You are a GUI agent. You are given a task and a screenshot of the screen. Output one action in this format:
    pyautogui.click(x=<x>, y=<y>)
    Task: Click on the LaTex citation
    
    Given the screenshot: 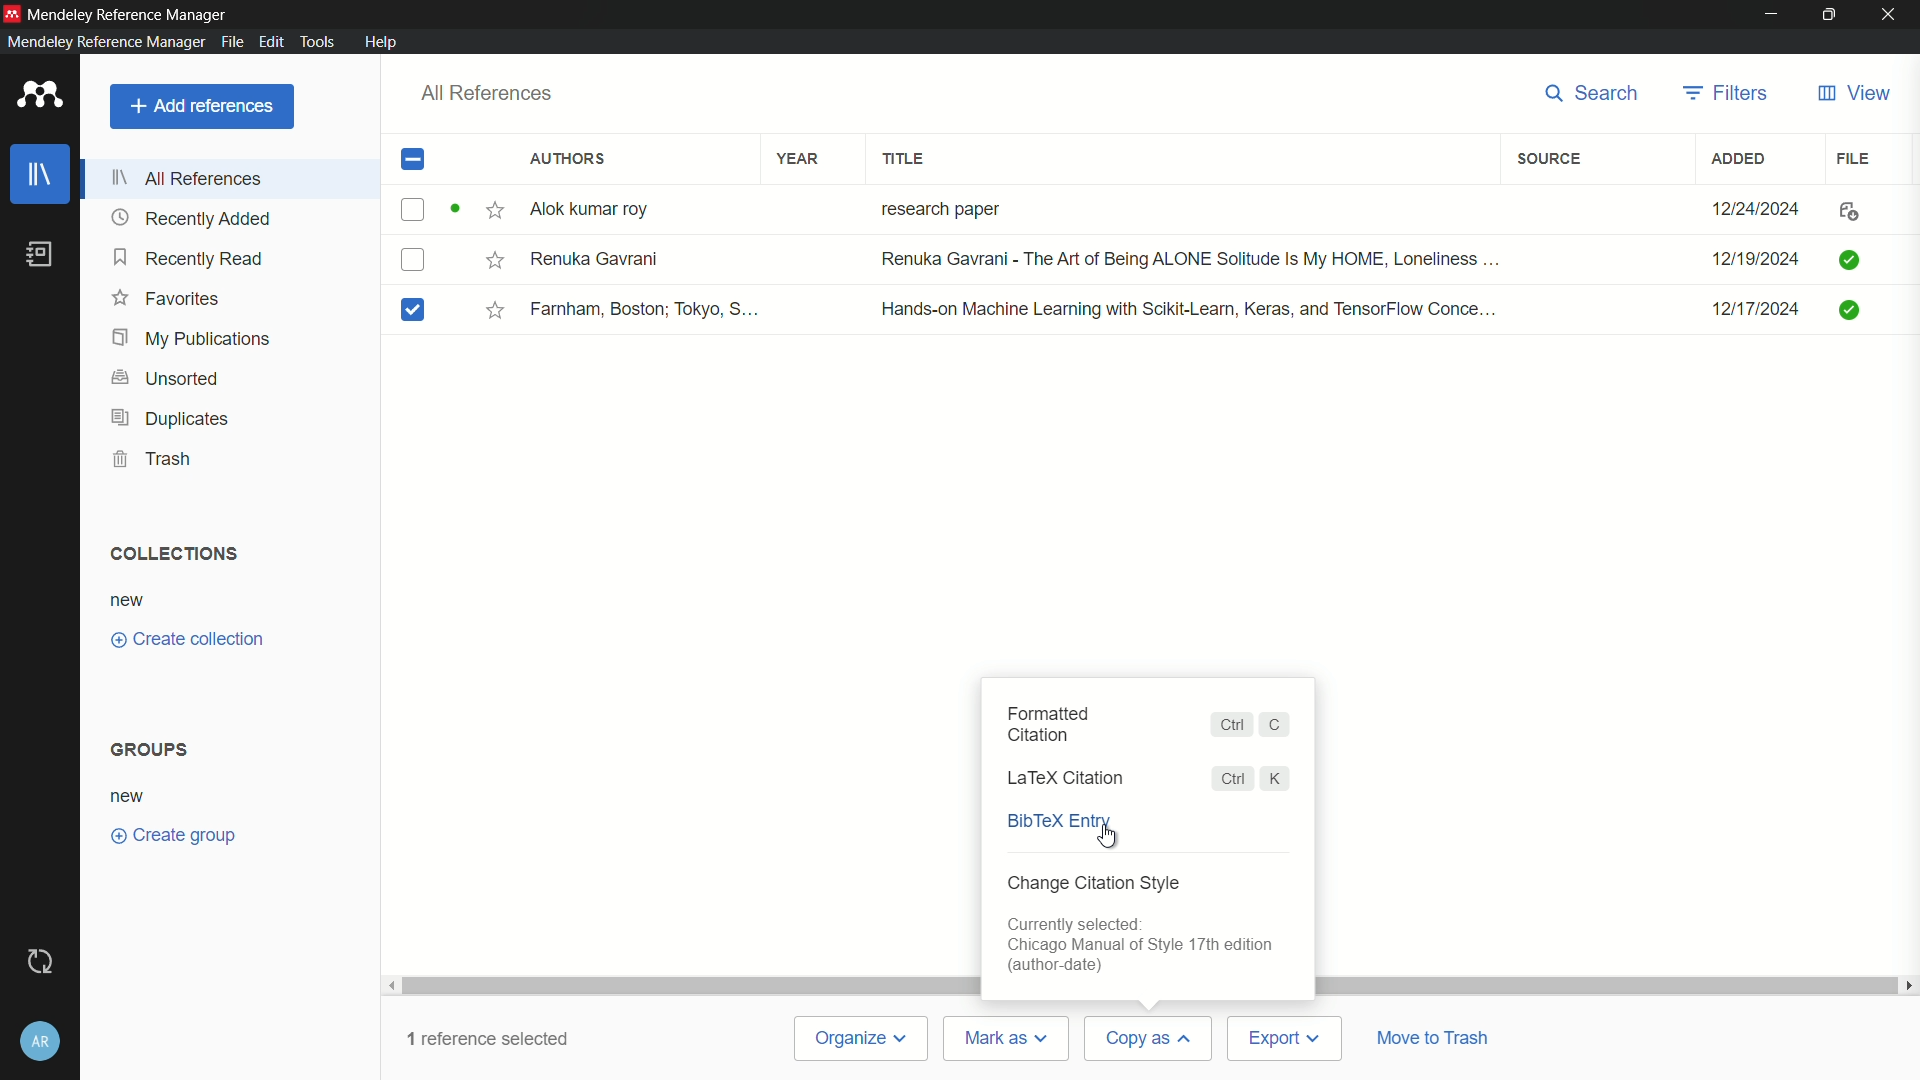 What is the action you would take?
    pyautogui.click(x=1069, y=777)
    